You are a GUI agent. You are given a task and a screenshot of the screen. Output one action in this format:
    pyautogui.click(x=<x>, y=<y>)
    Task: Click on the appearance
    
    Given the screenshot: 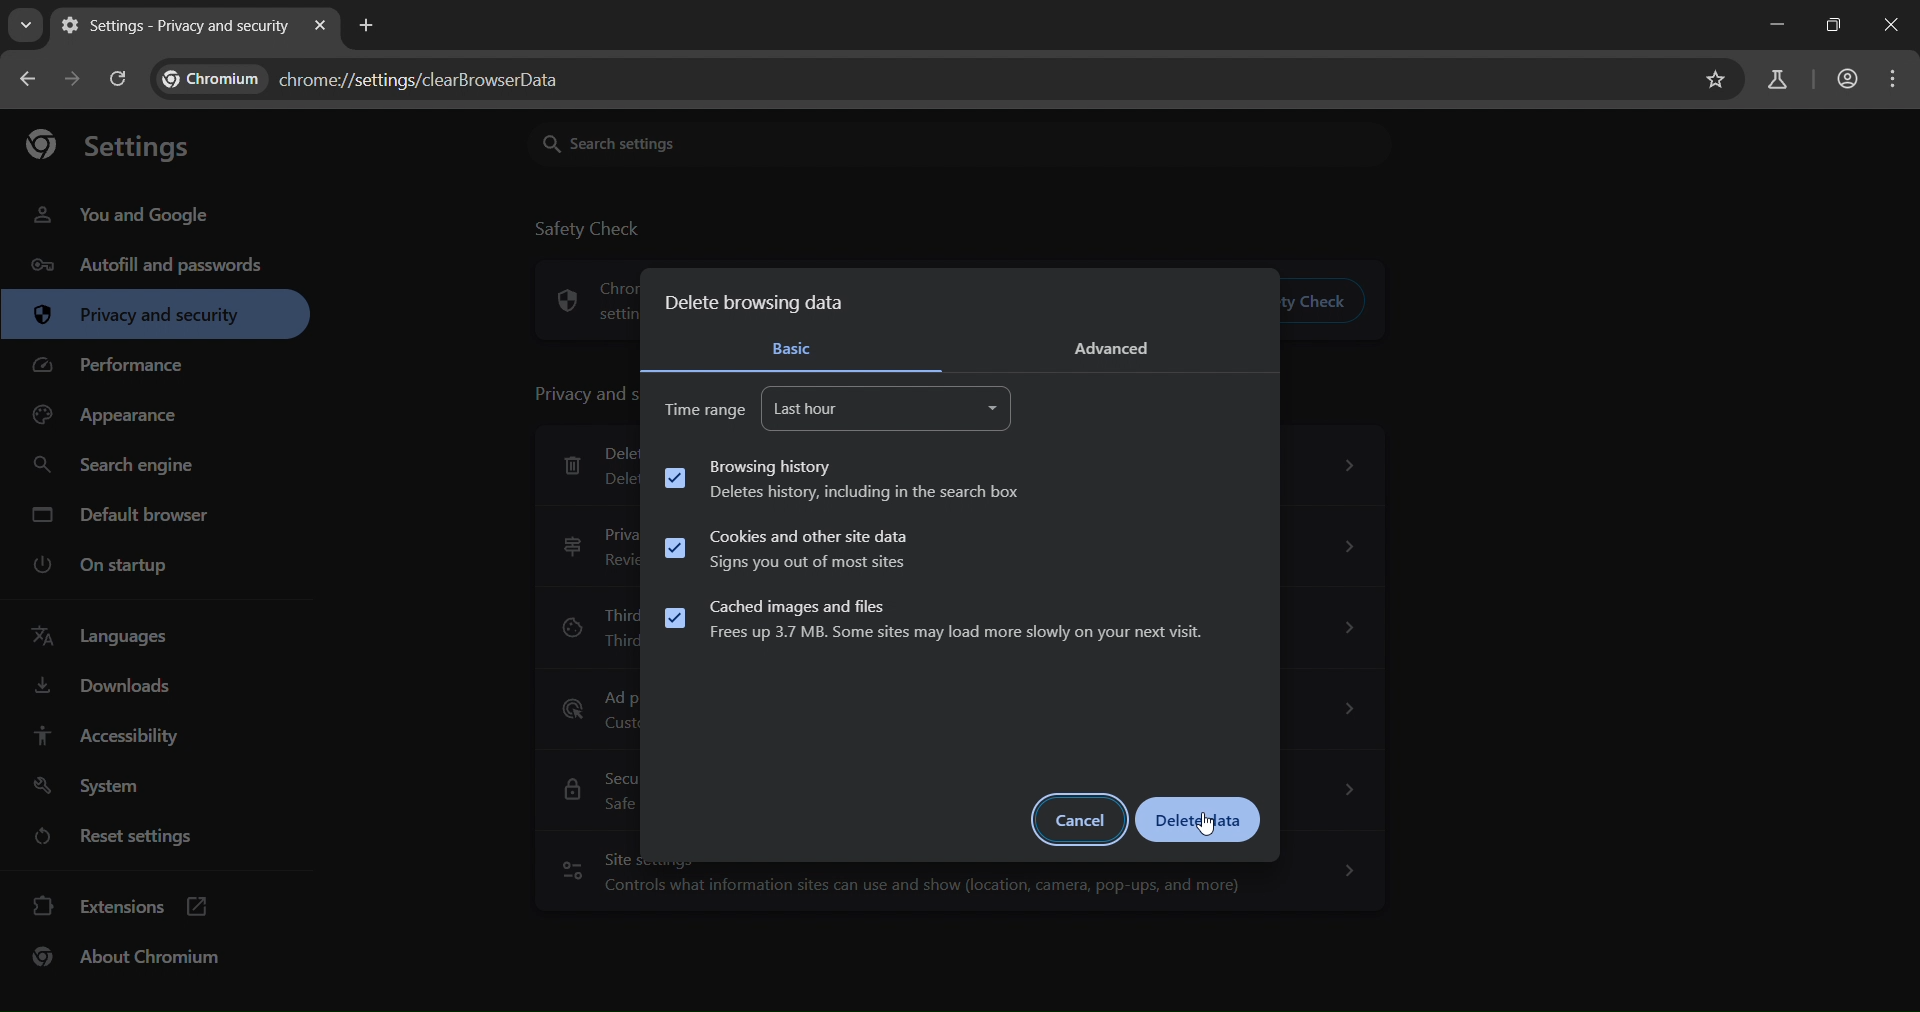 What is the action you would take?
    pyautogui.click(x=110, y=417)
    